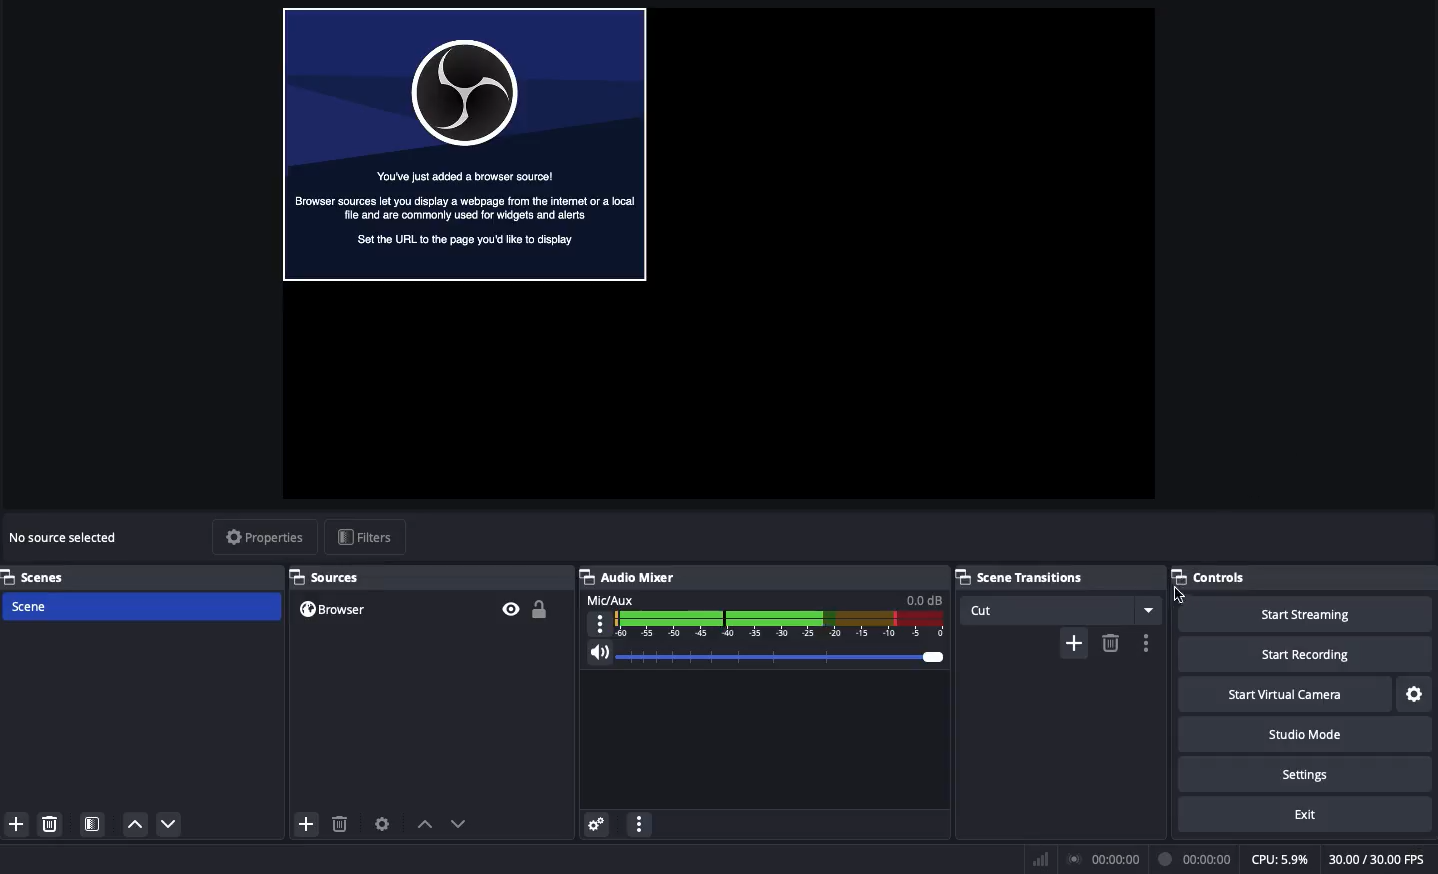  I want to click on Move up, so click(135, 825).